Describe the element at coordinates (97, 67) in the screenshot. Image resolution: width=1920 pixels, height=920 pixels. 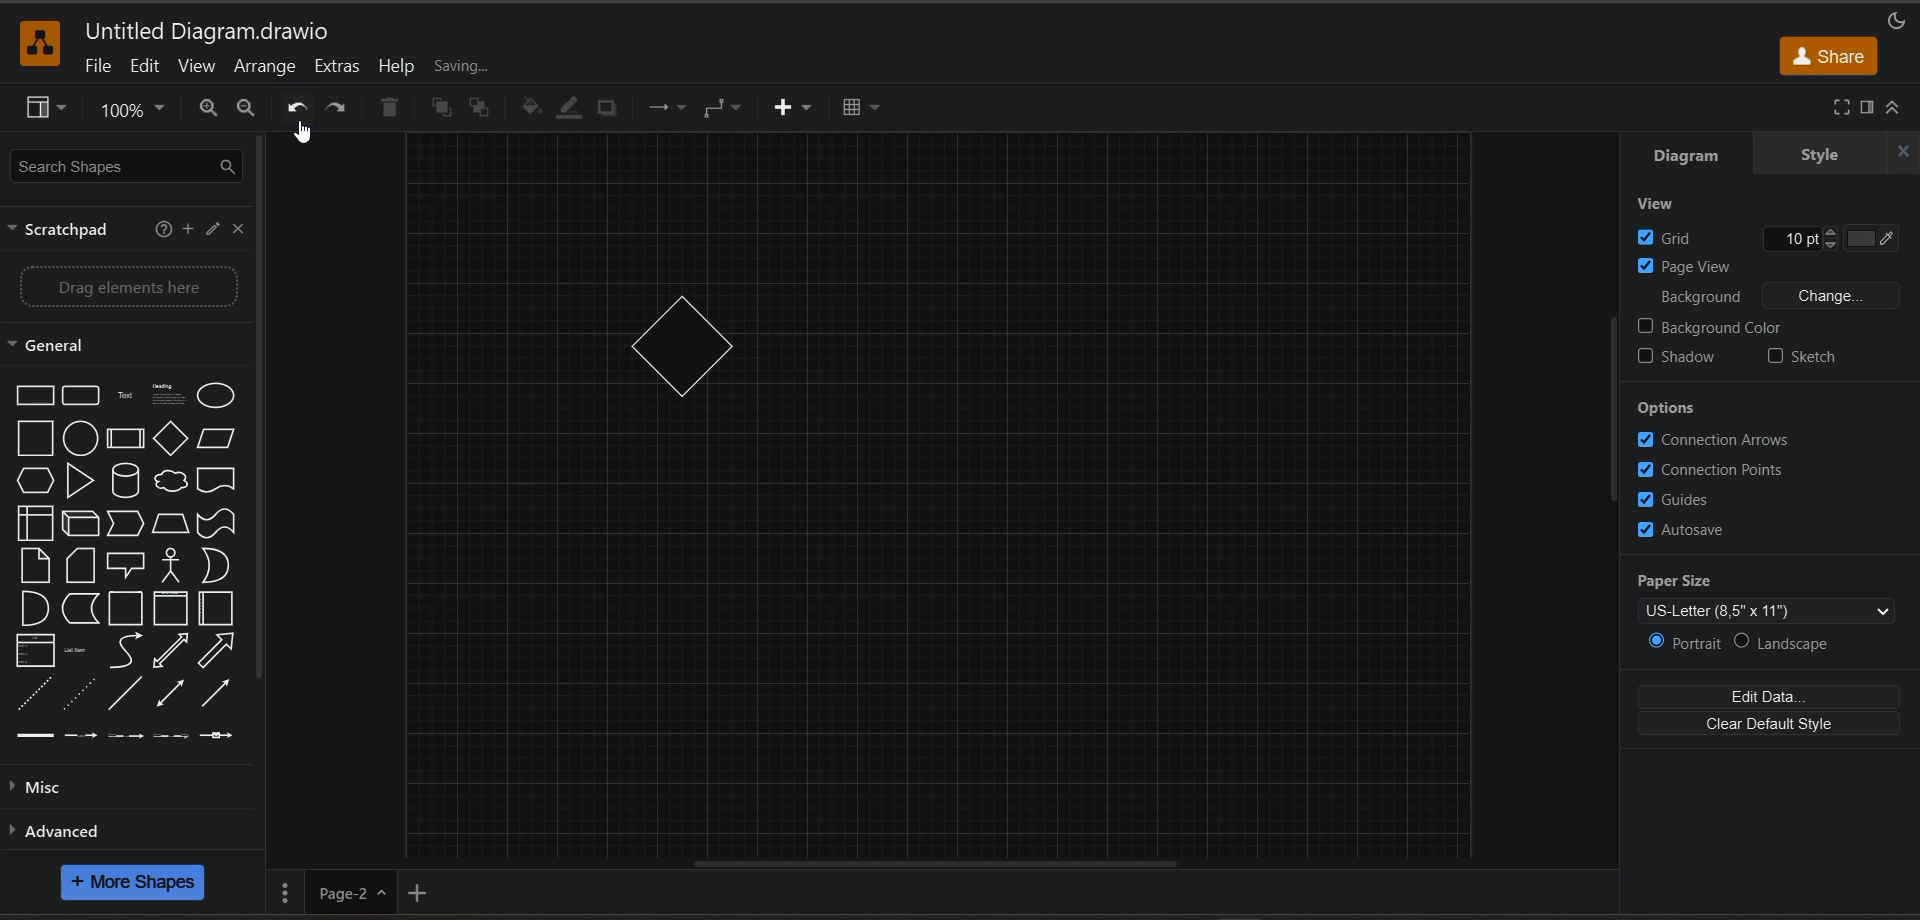
I see `file` at that location.